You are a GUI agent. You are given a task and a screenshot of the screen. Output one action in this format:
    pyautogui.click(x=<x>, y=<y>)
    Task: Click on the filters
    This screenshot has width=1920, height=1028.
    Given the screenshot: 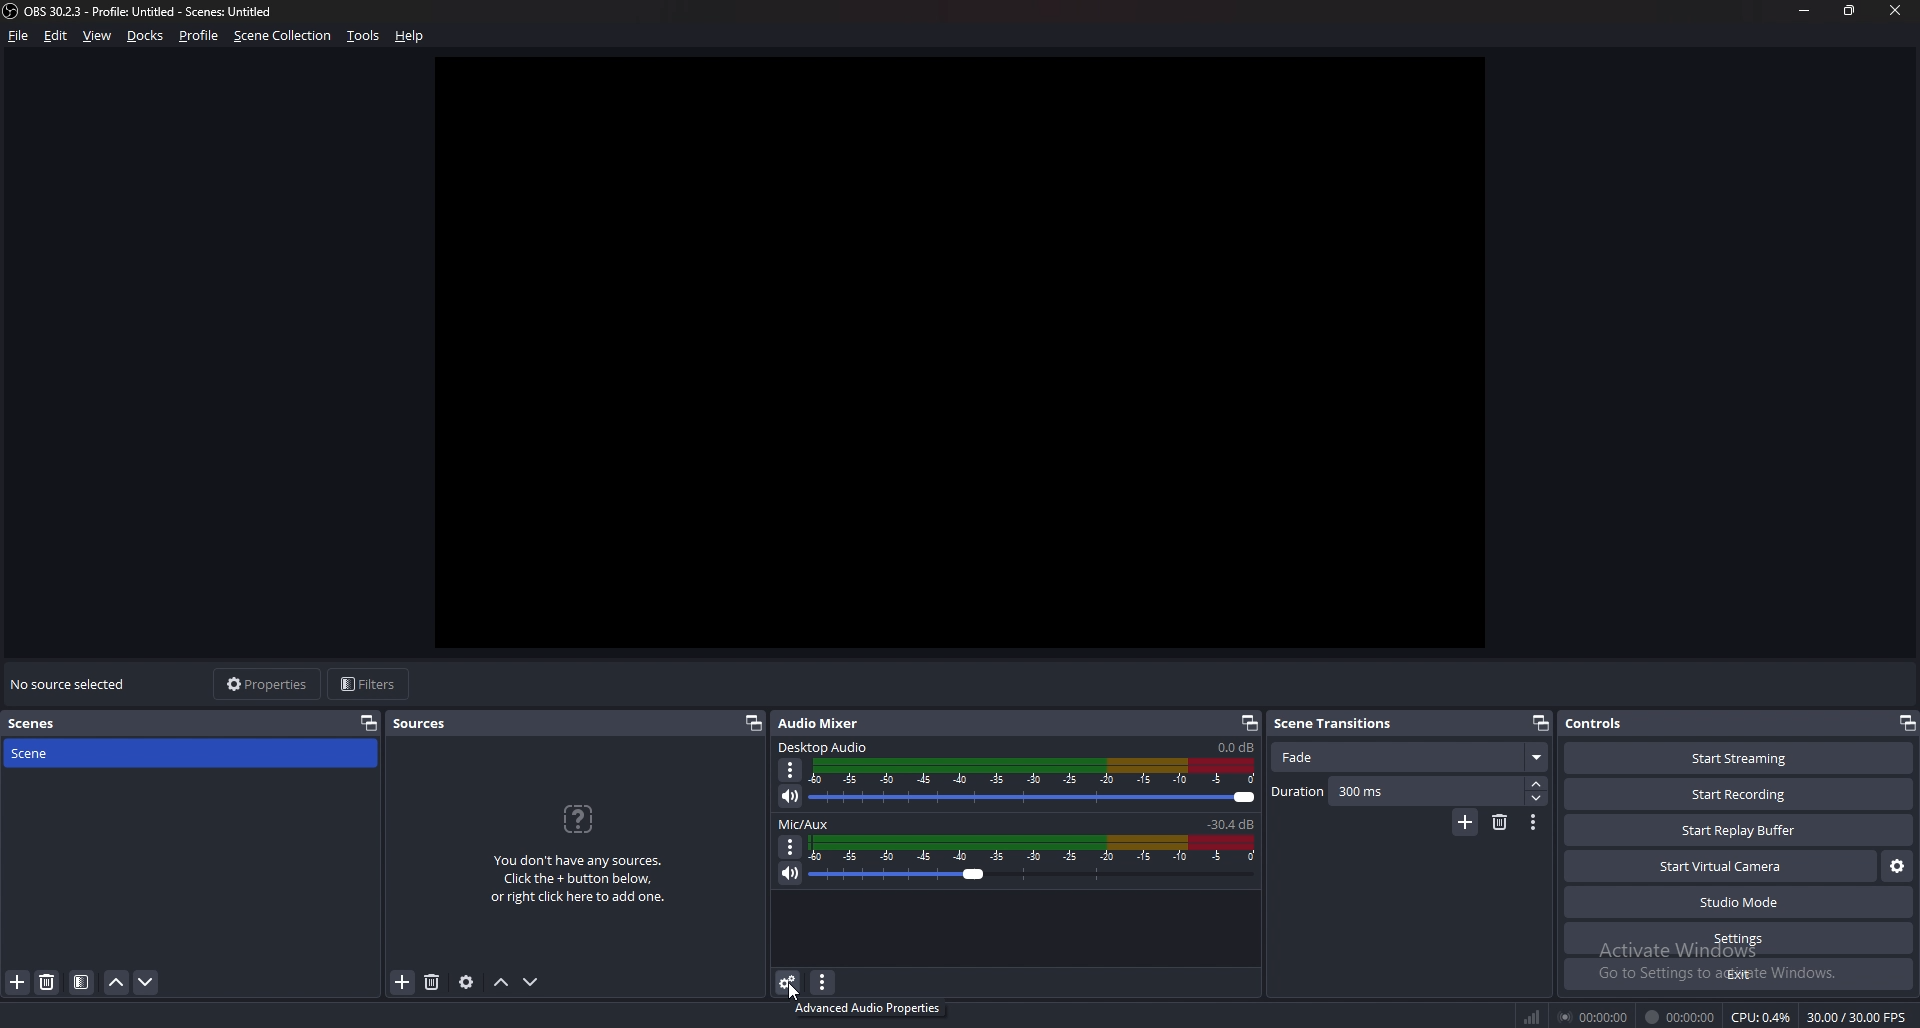 What is the action you would take?
    pyautogui.click(x=371, y=685)
    